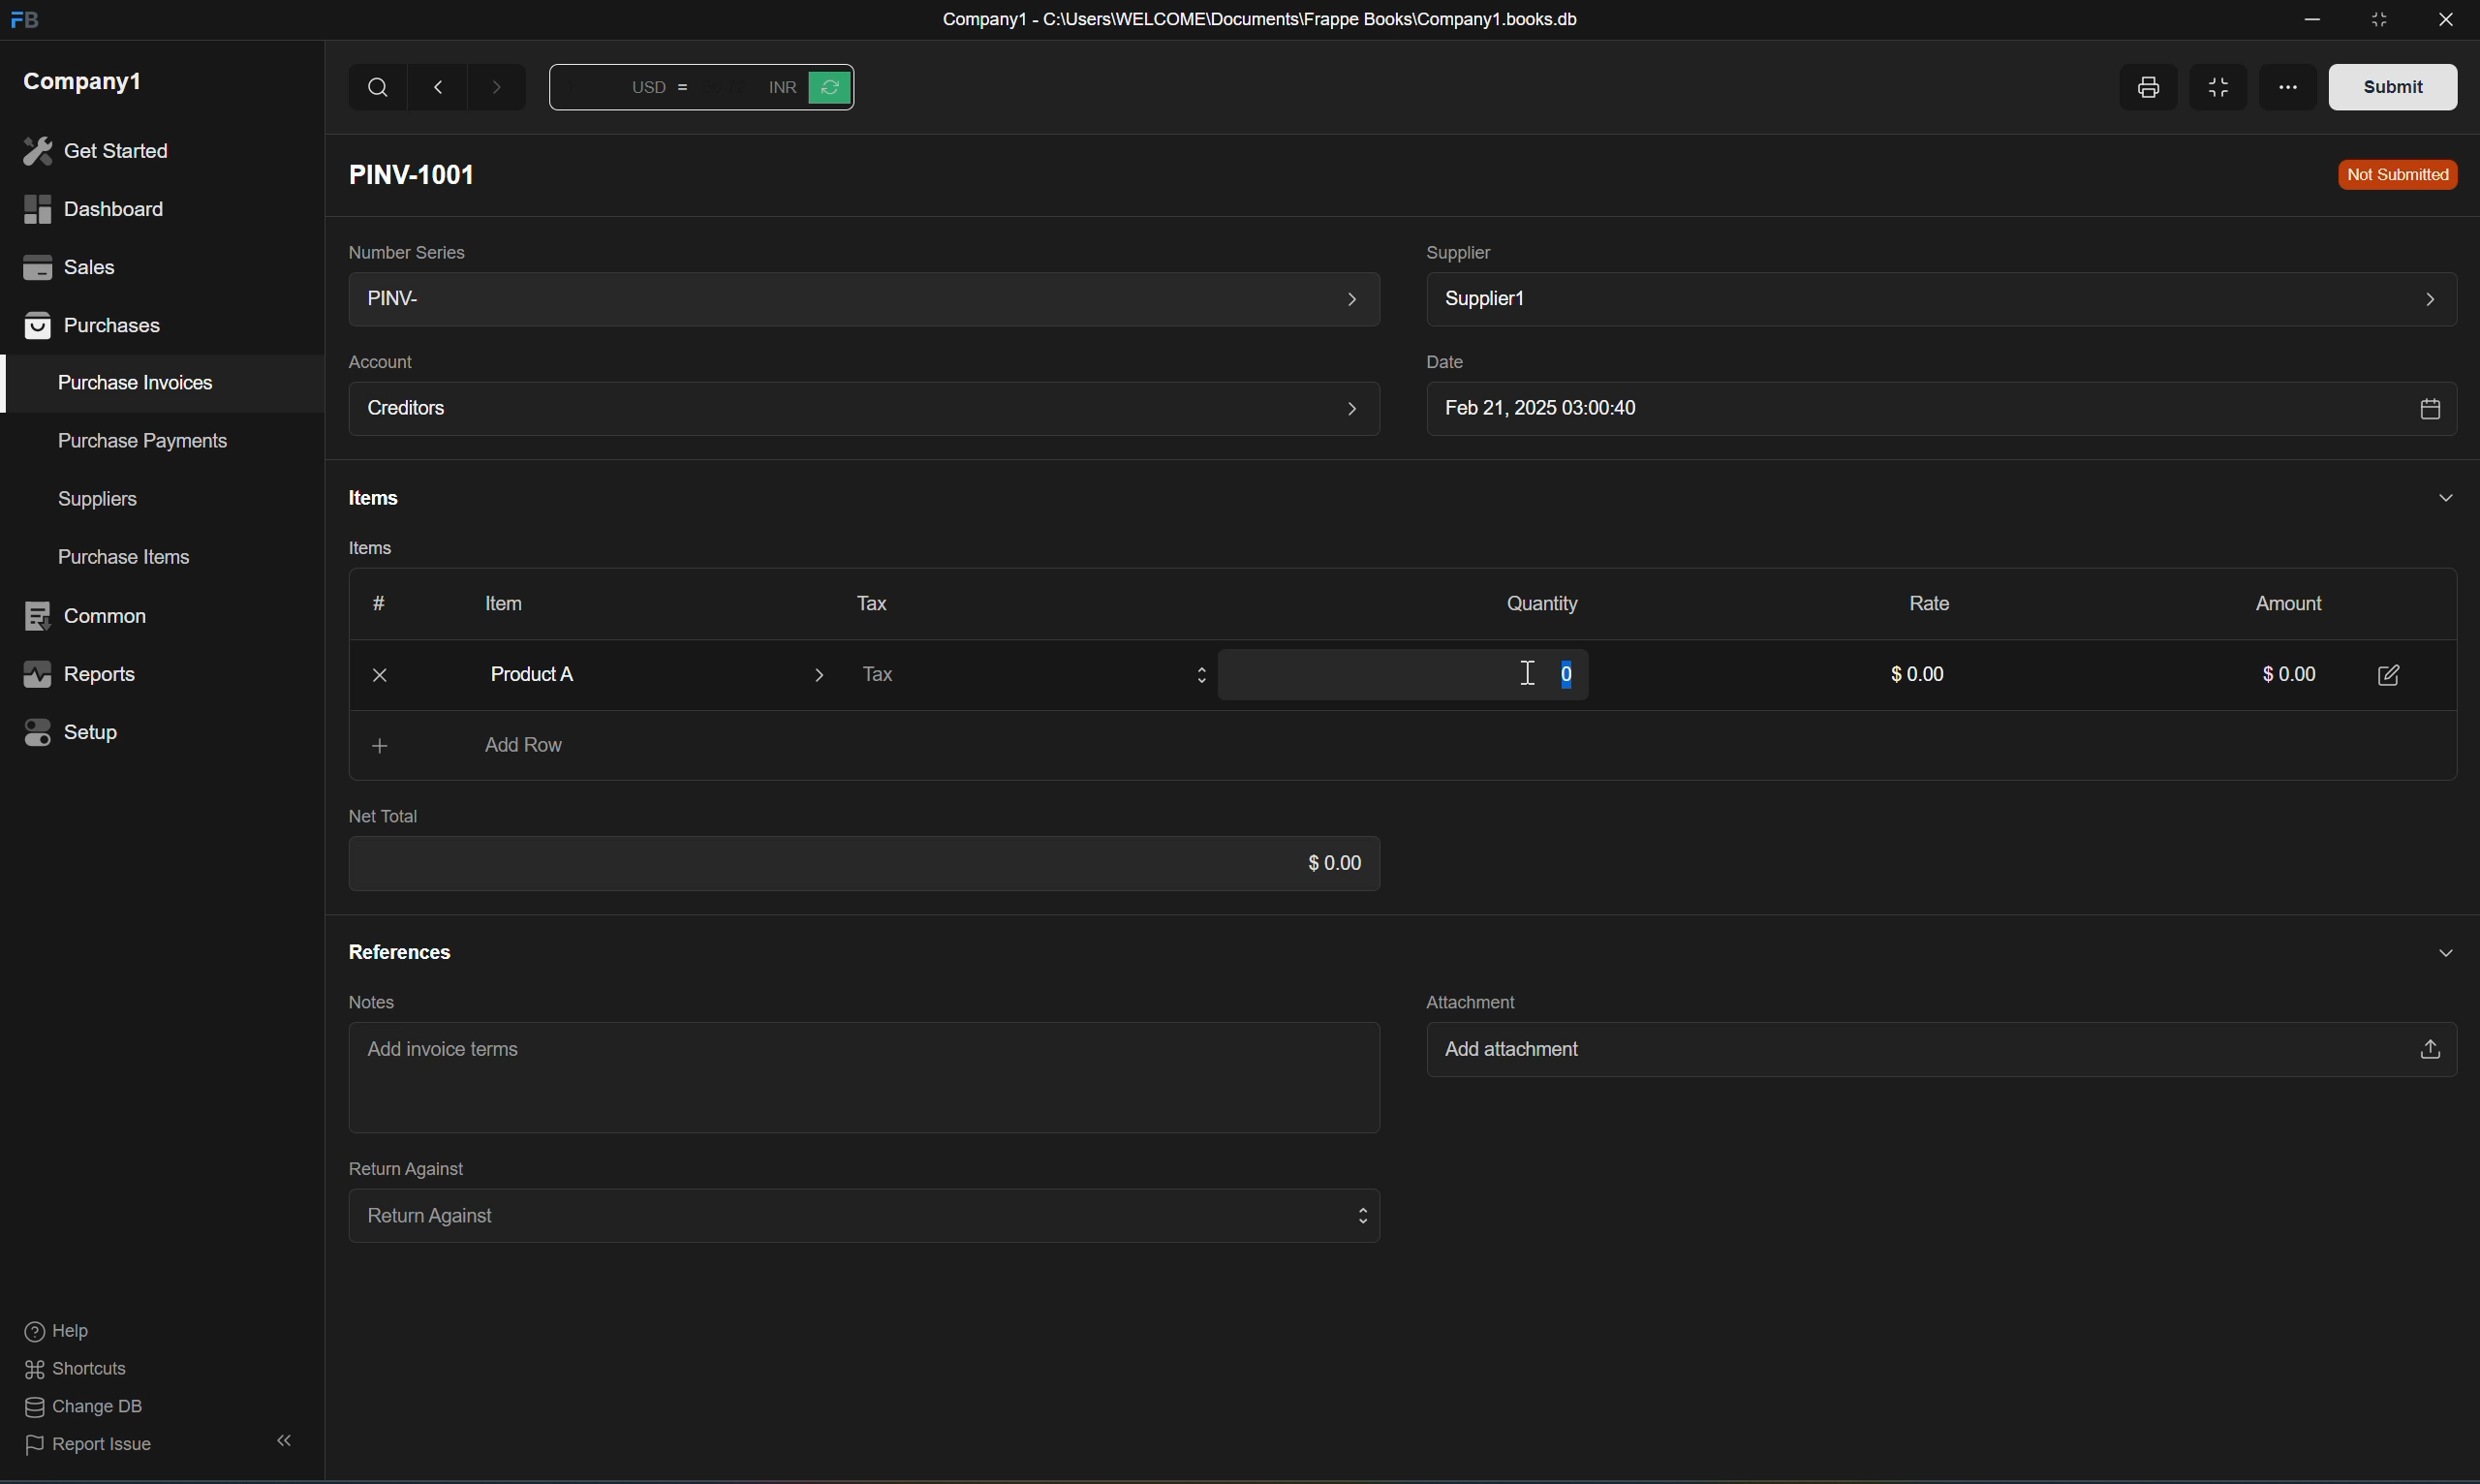 This screenshot has height=1484, width=2480. I want to click on Full width toggle, so click(2212, 90).